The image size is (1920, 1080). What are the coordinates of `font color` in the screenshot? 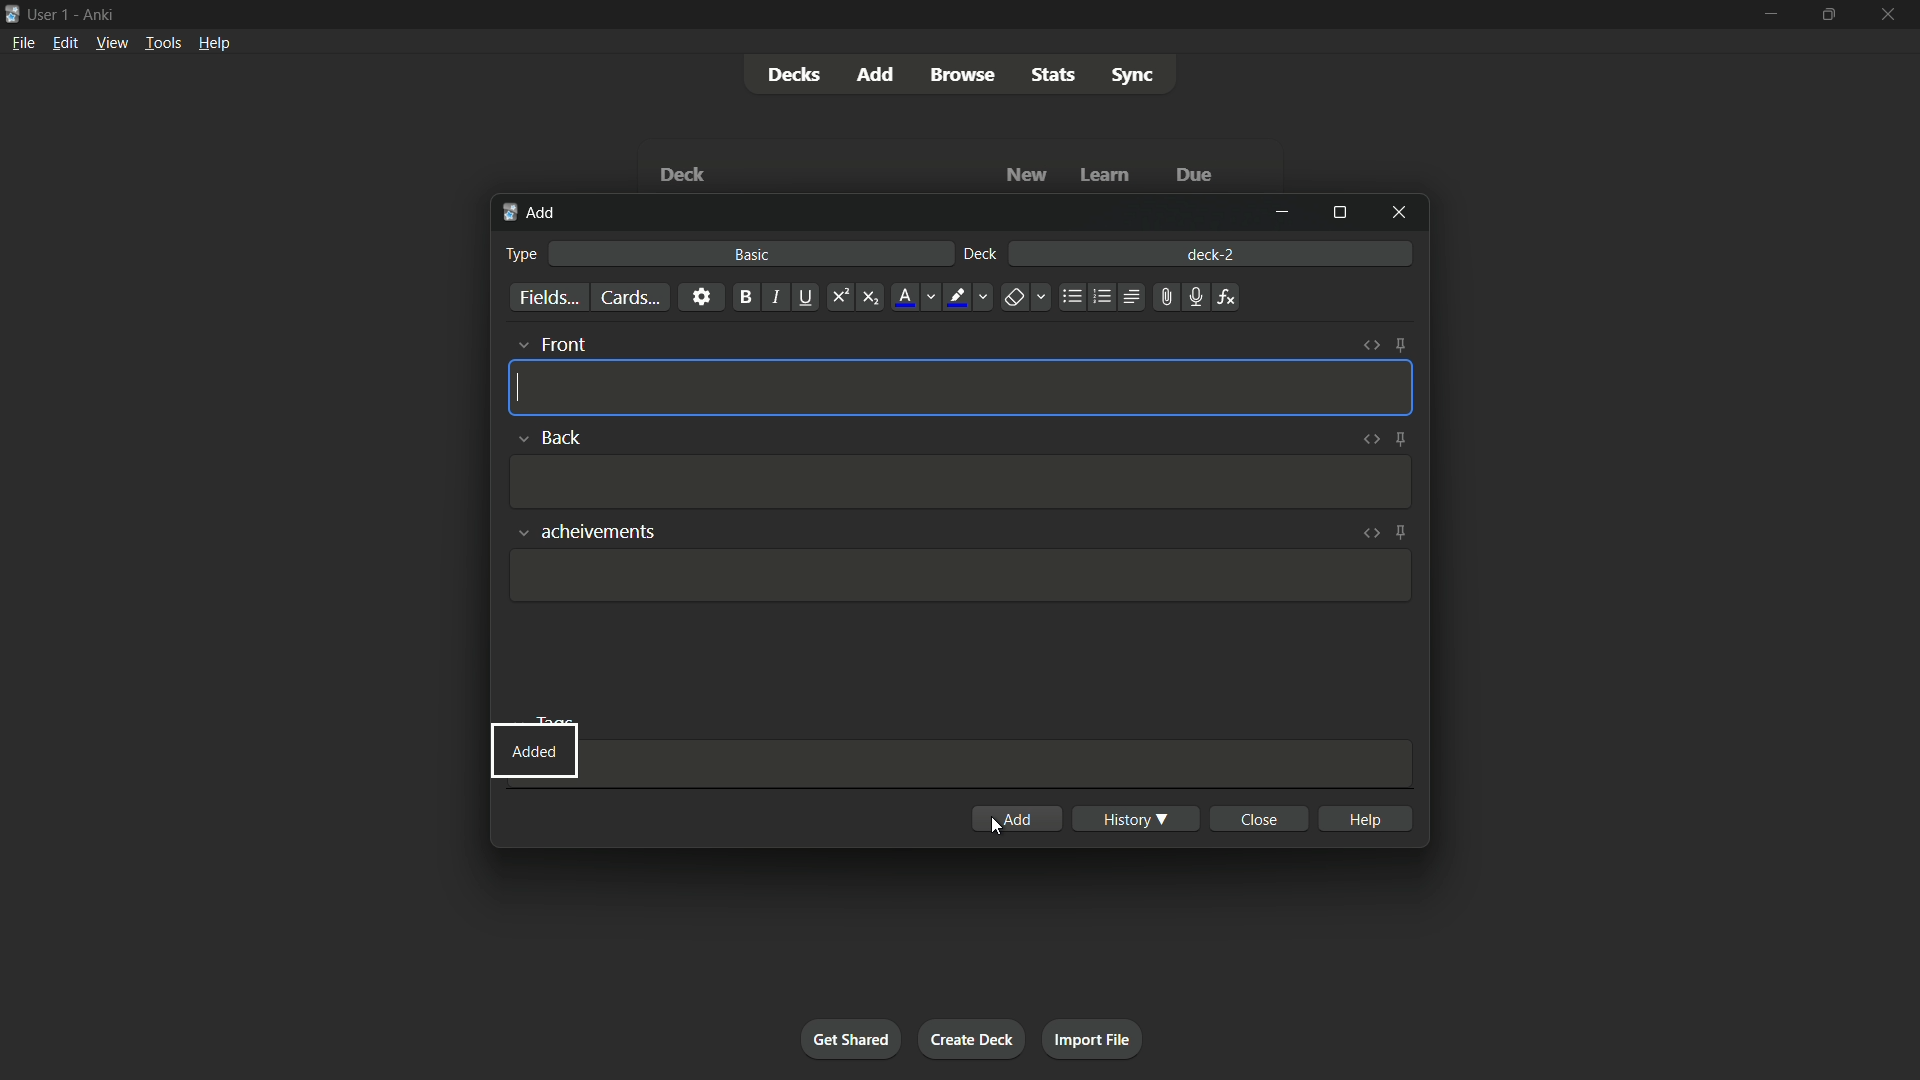 It's located at (914, 298).